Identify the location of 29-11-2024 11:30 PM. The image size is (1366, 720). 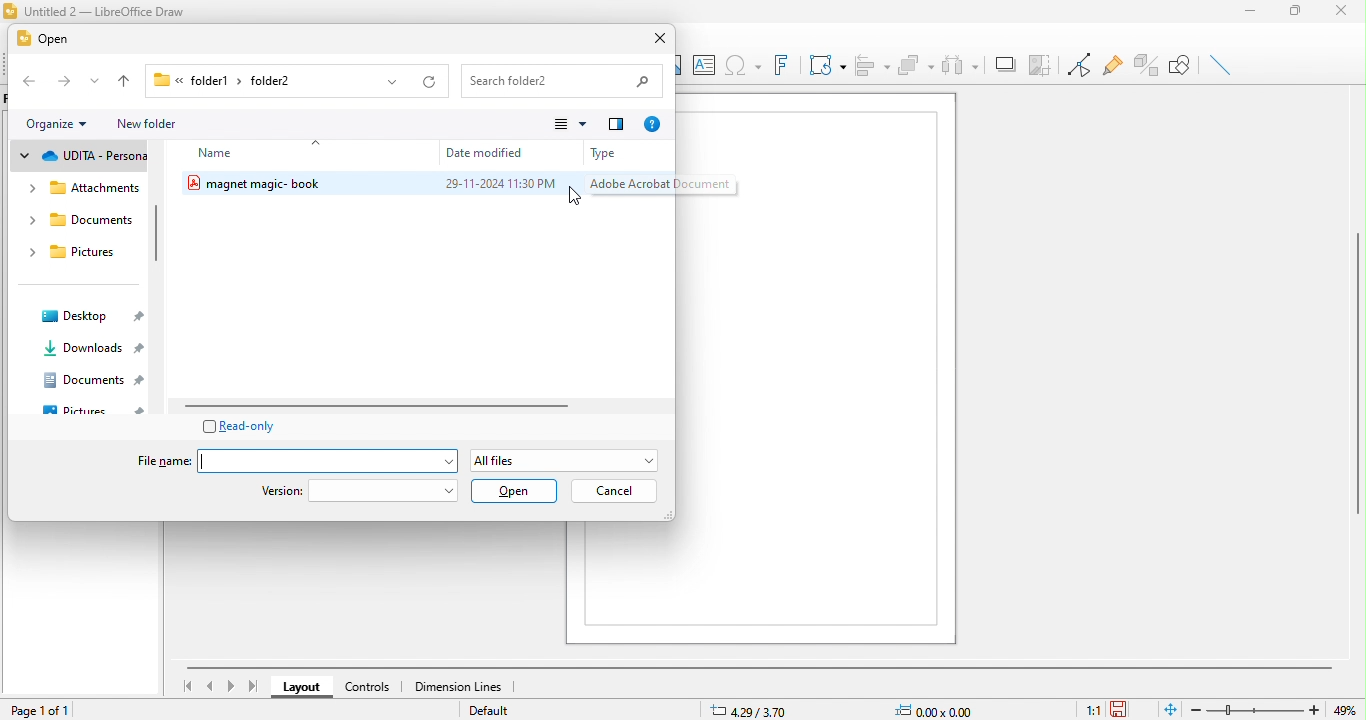
(497, 184).